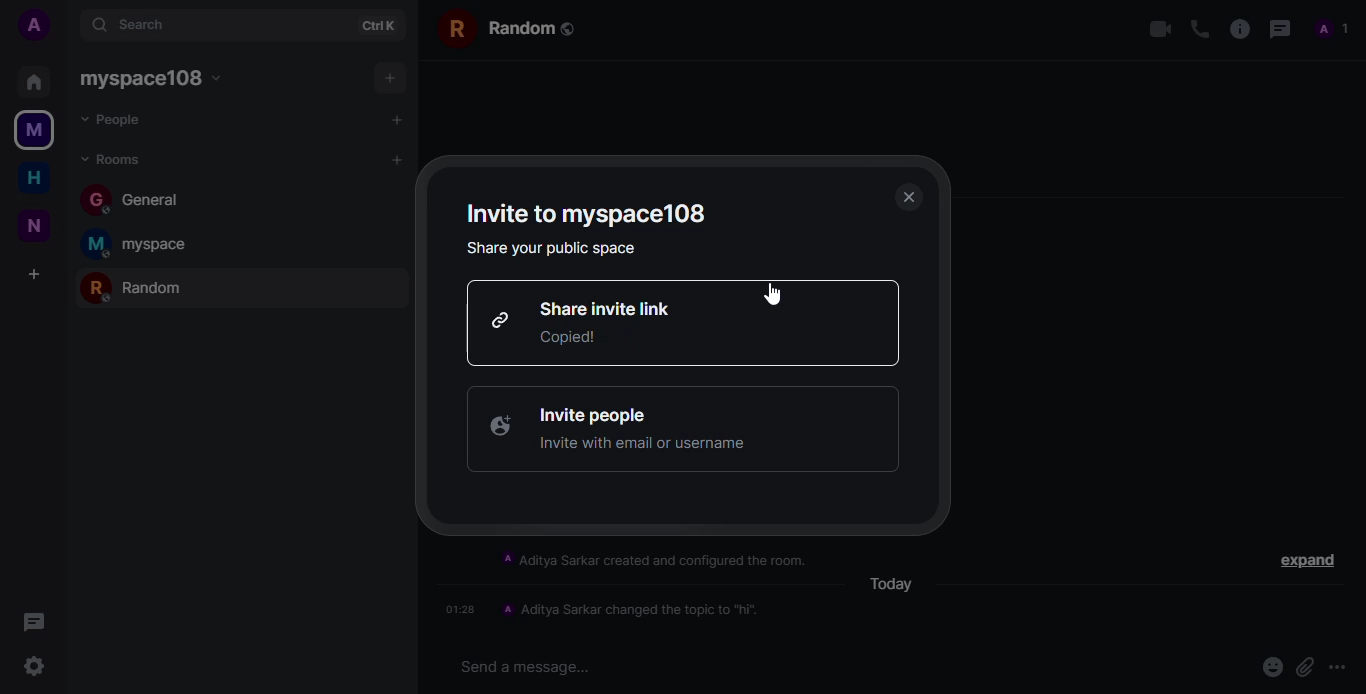  What do you see at coordinates (488, 322) in the screenshot?
I see `link` at bounding box center [488, 322].